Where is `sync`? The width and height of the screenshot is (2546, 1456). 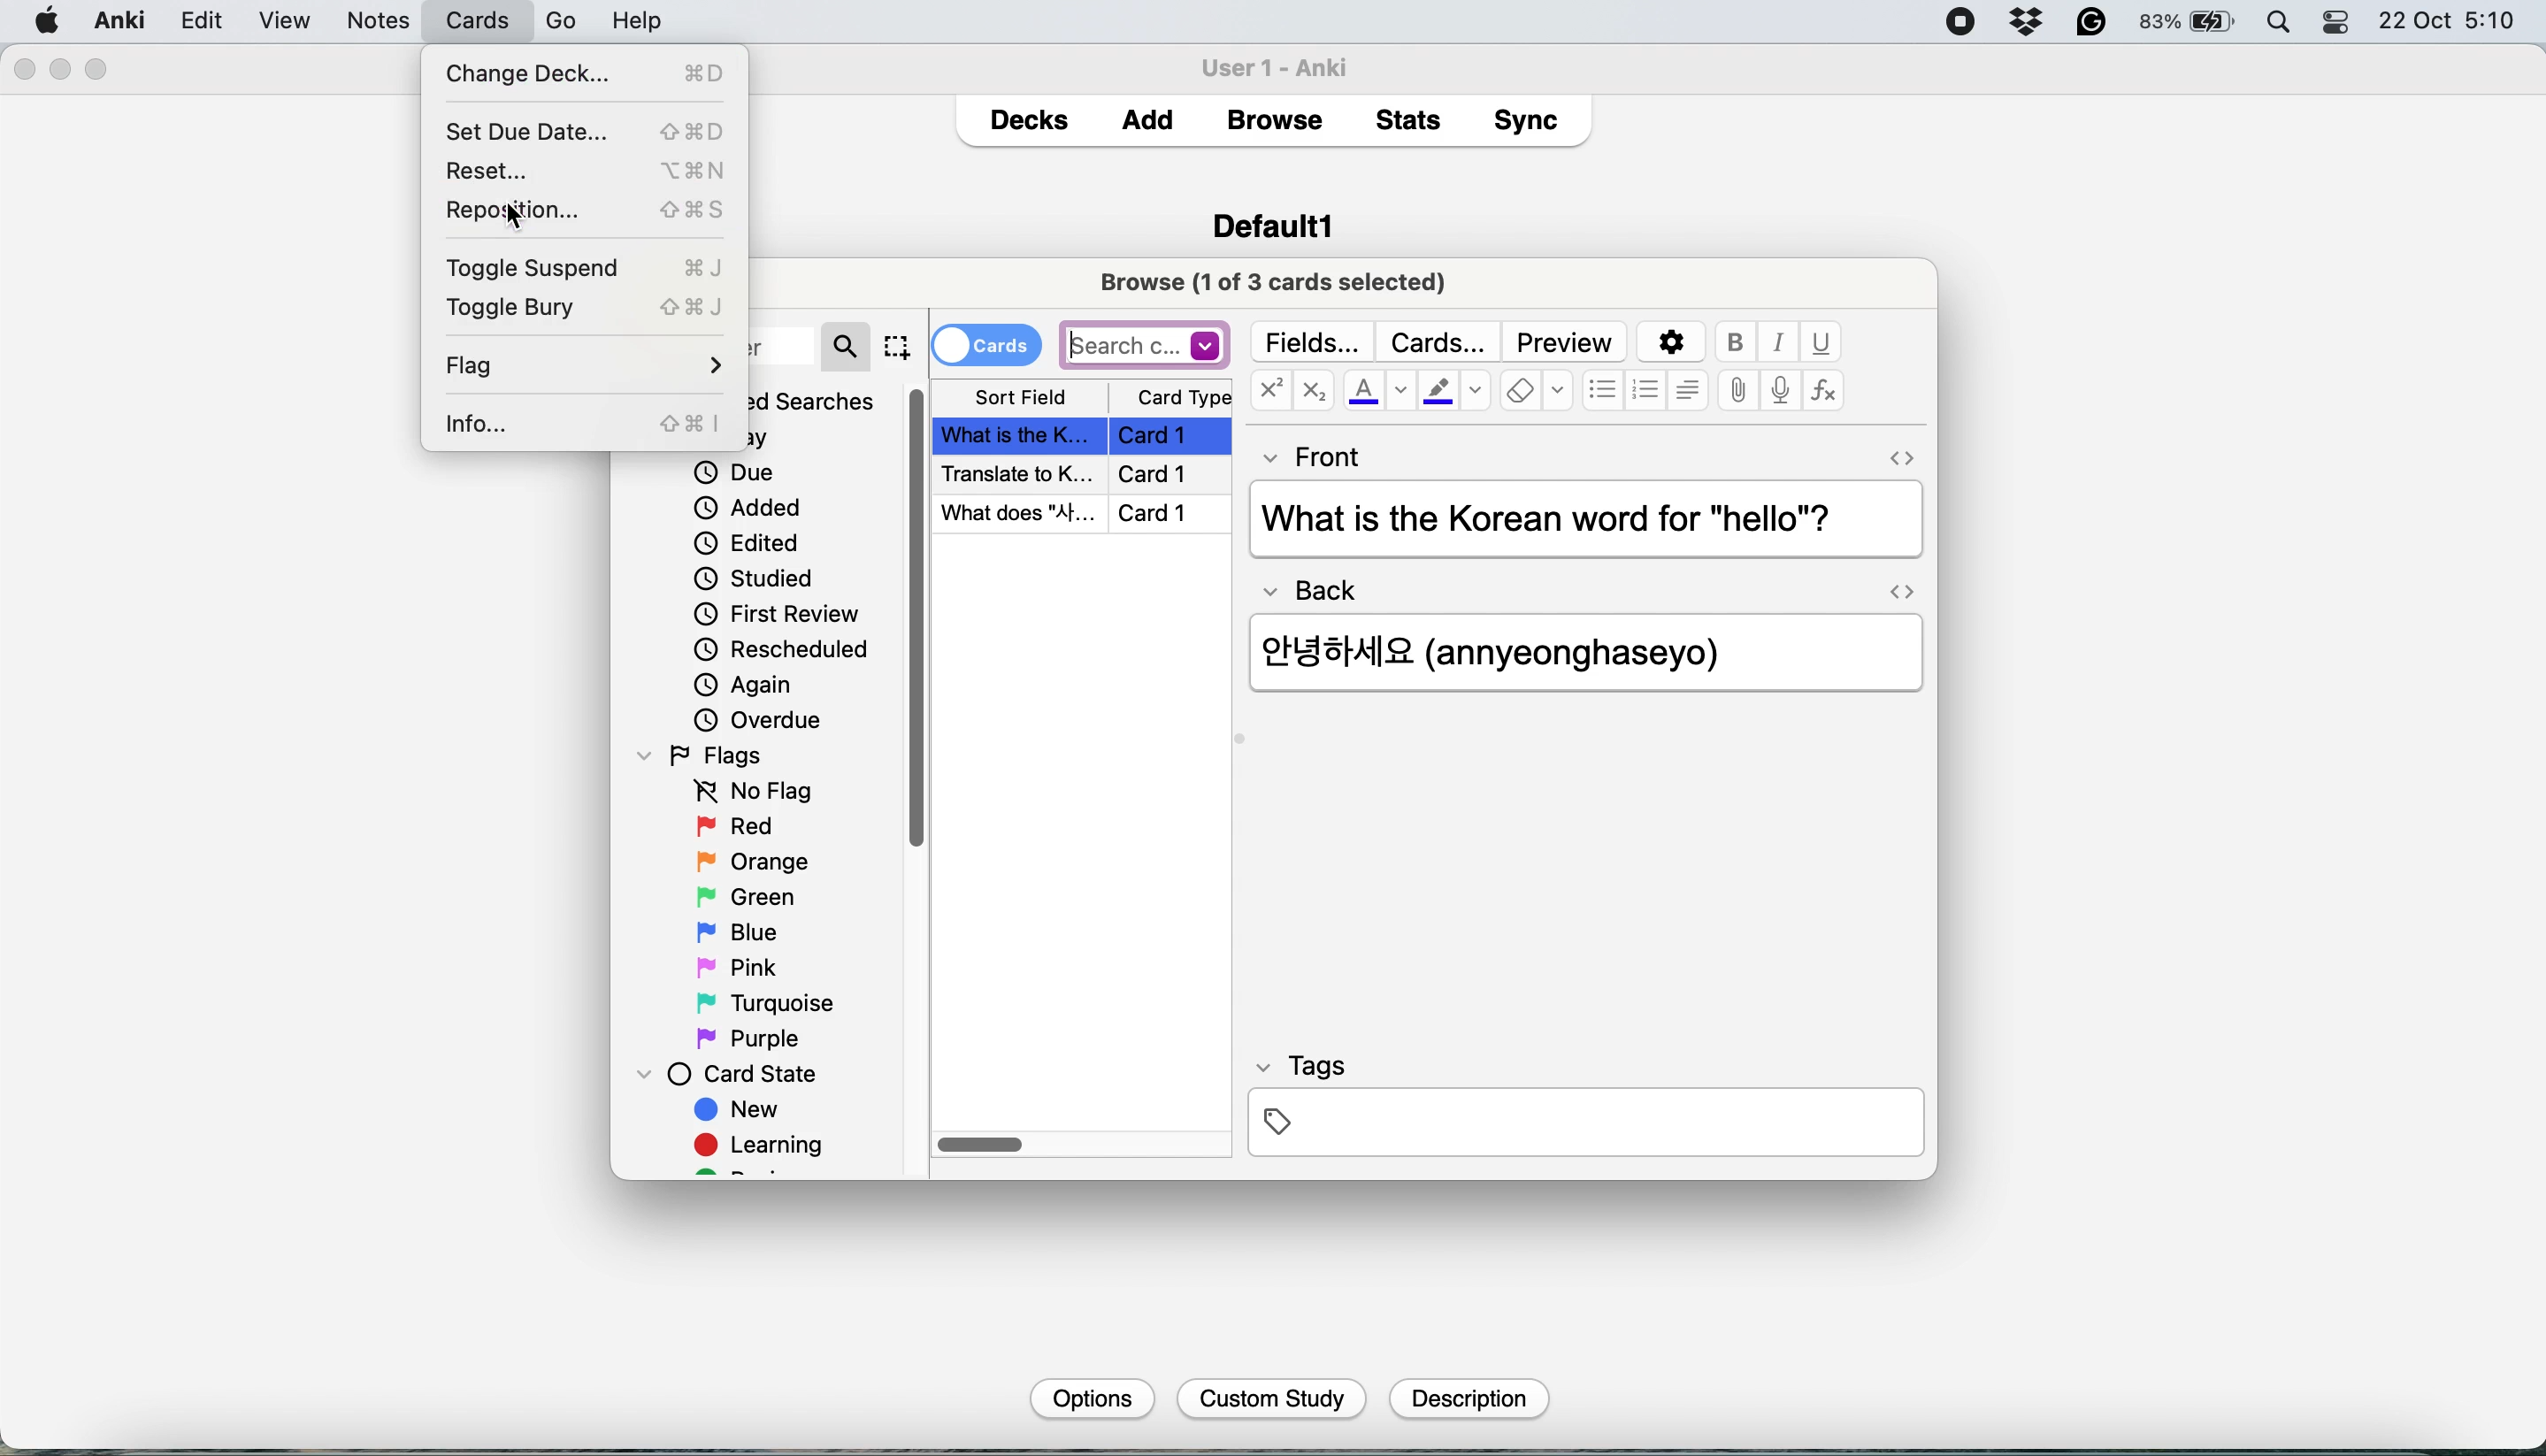
sync is located at coordinates (1531, 124).